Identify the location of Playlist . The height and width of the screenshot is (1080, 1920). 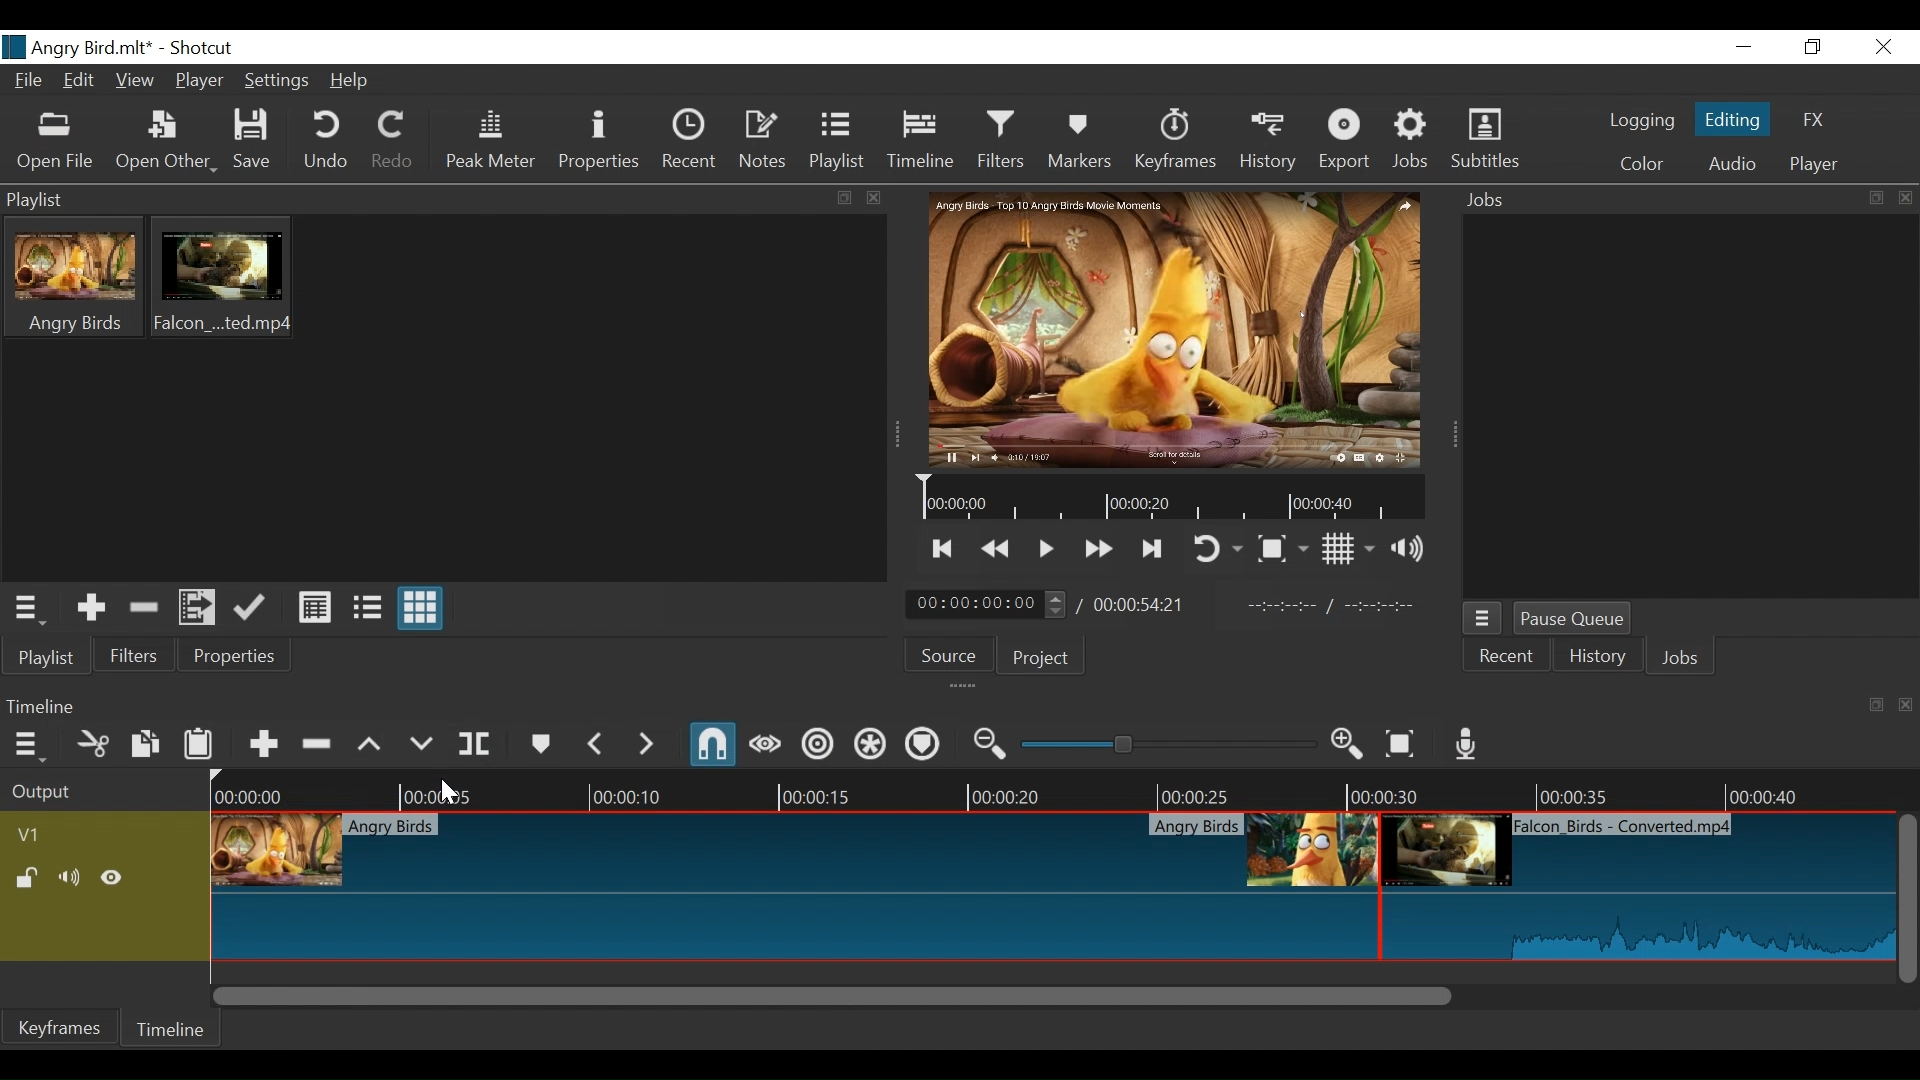
(47, 656).